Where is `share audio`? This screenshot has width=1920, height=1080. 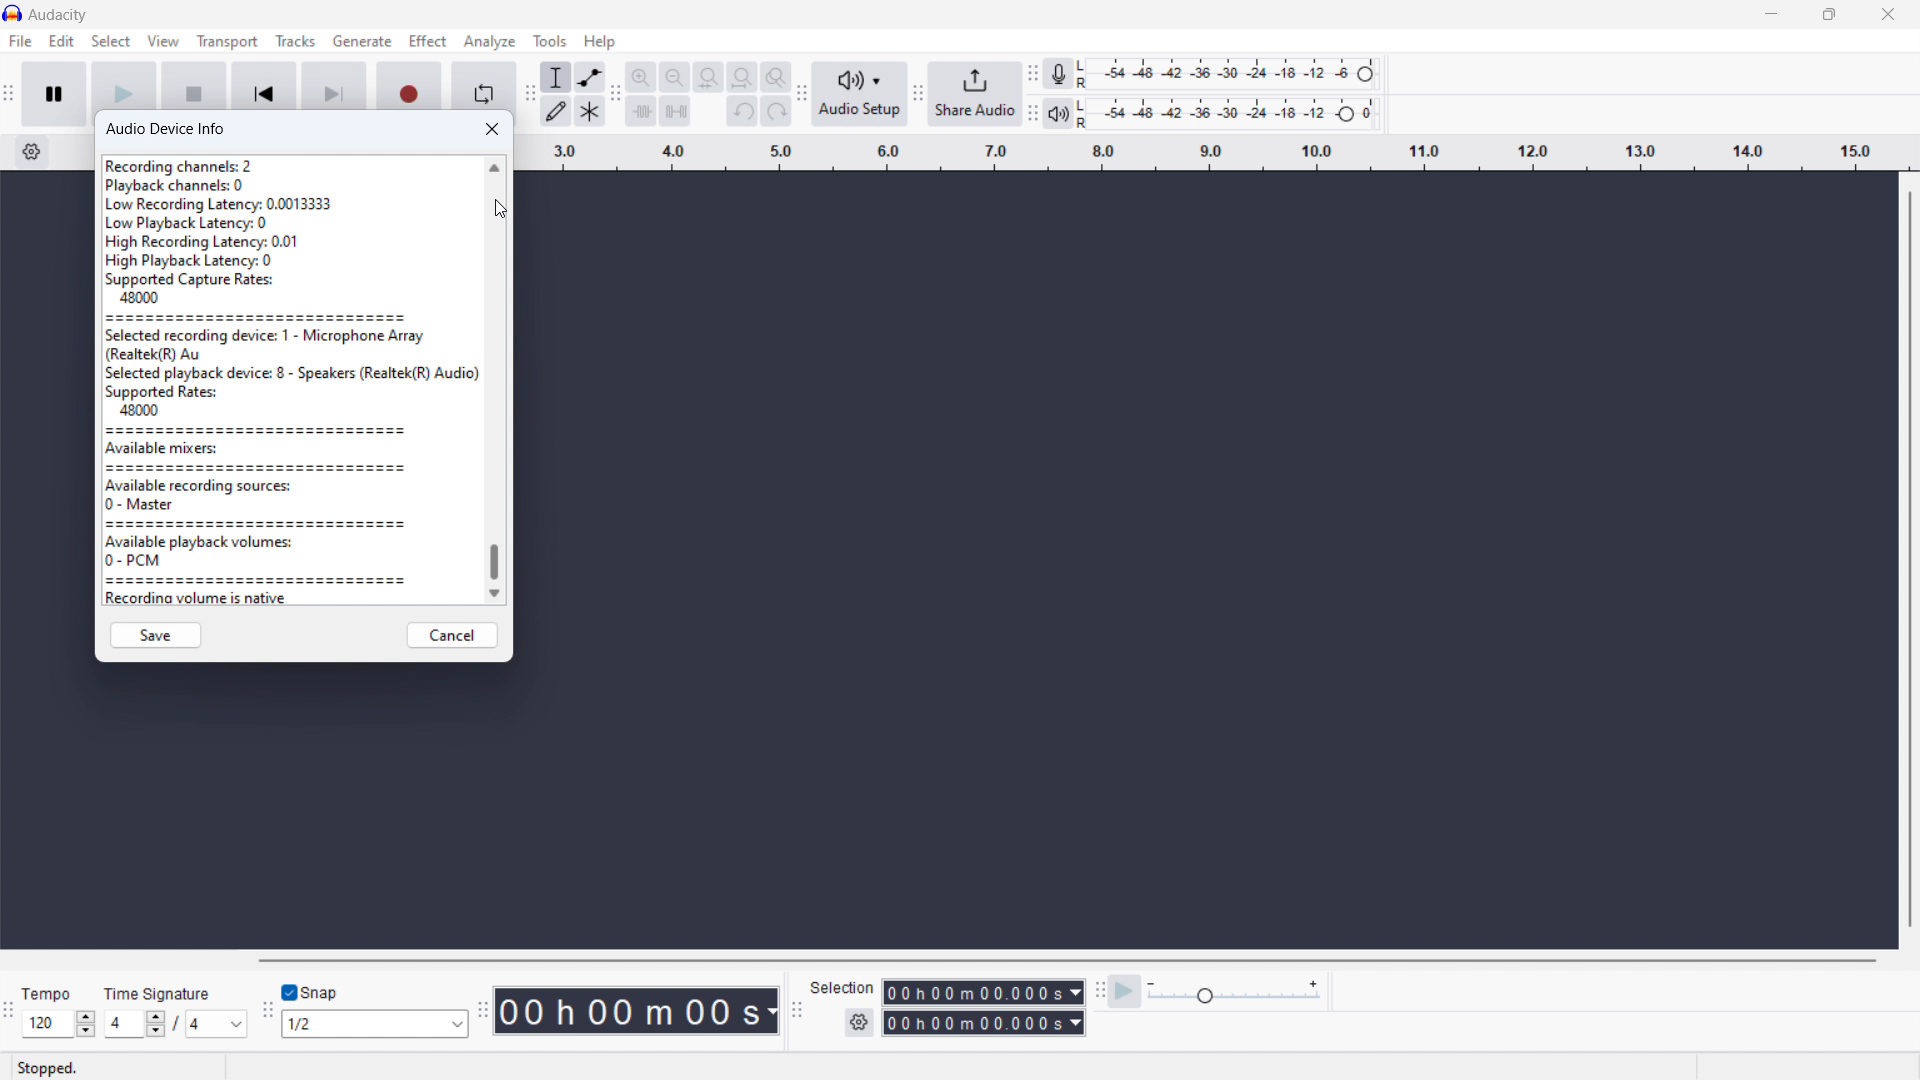 share audio is located at coordinates (975, 95).